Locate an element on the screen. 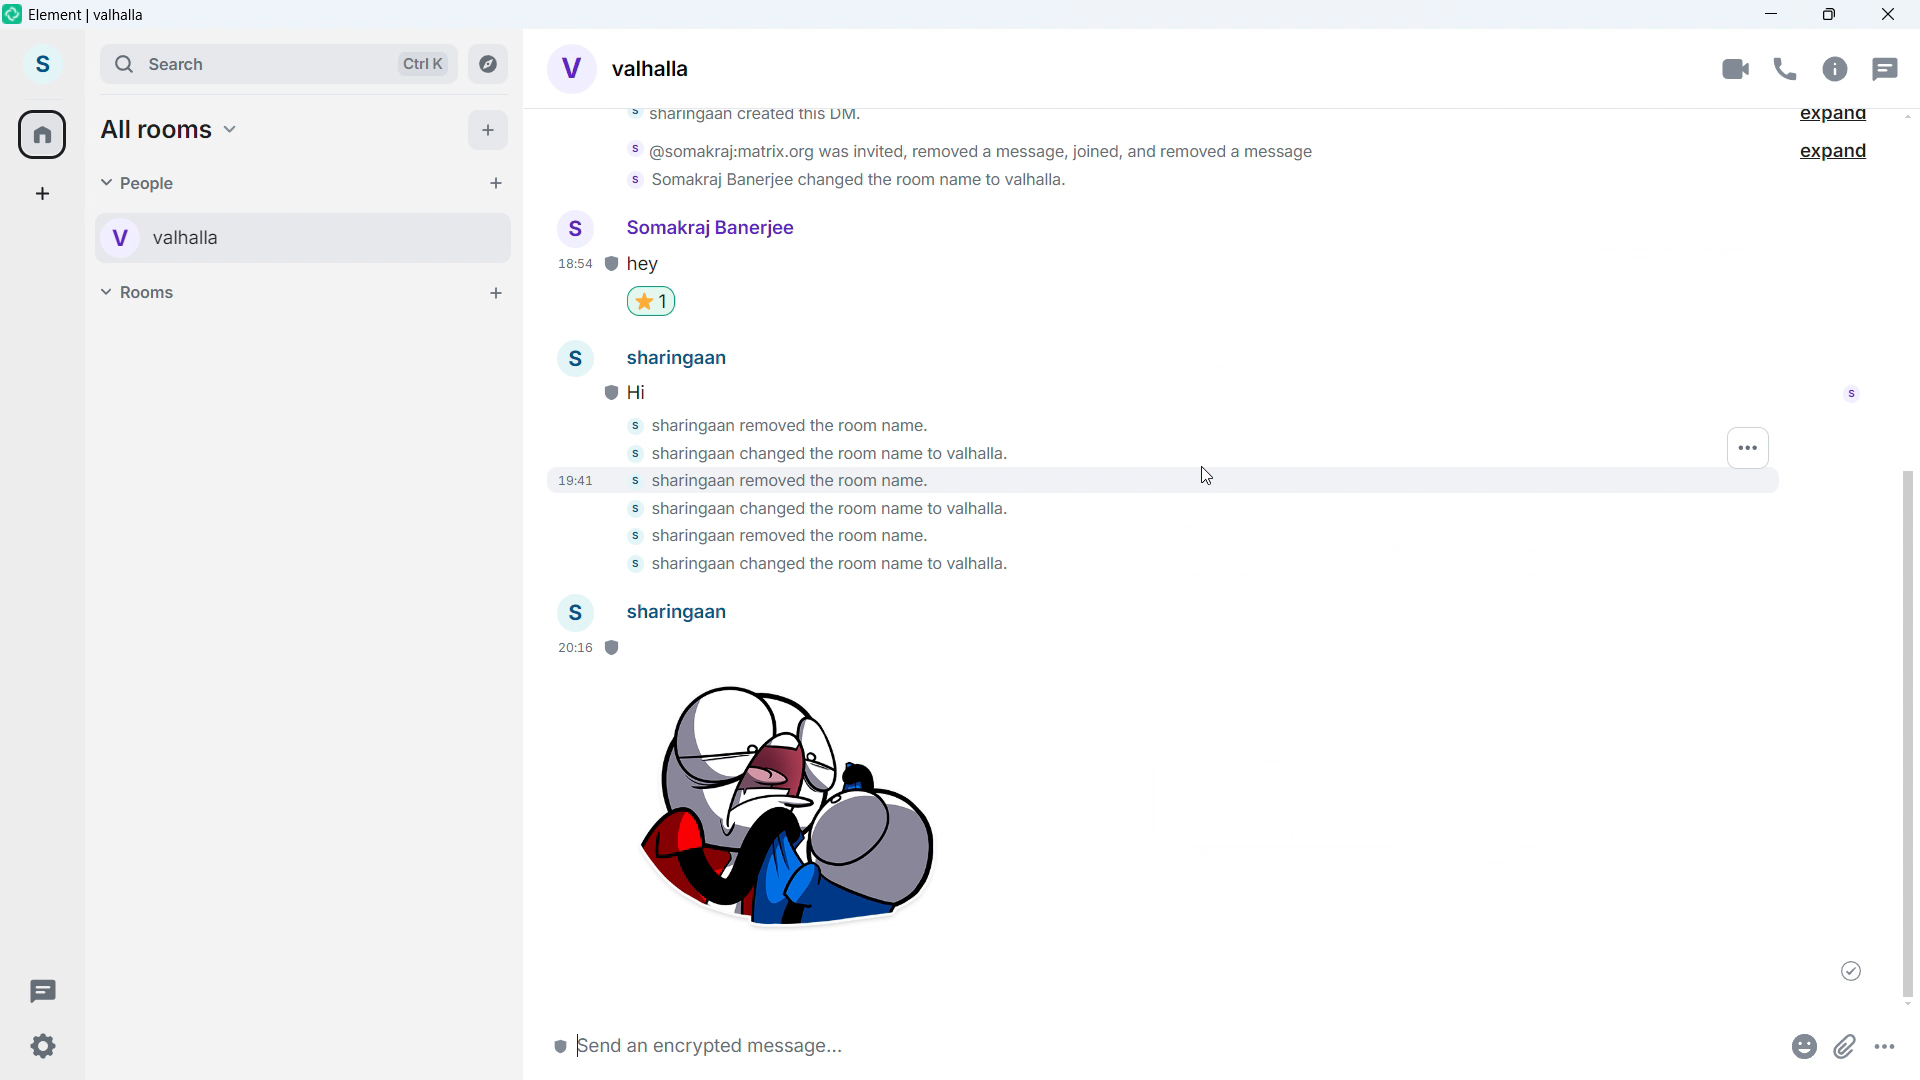 Image resolution: width=1920 pixels, height=1080 pixels. Somakraj Banerjee is located at coordinates (677, 234).